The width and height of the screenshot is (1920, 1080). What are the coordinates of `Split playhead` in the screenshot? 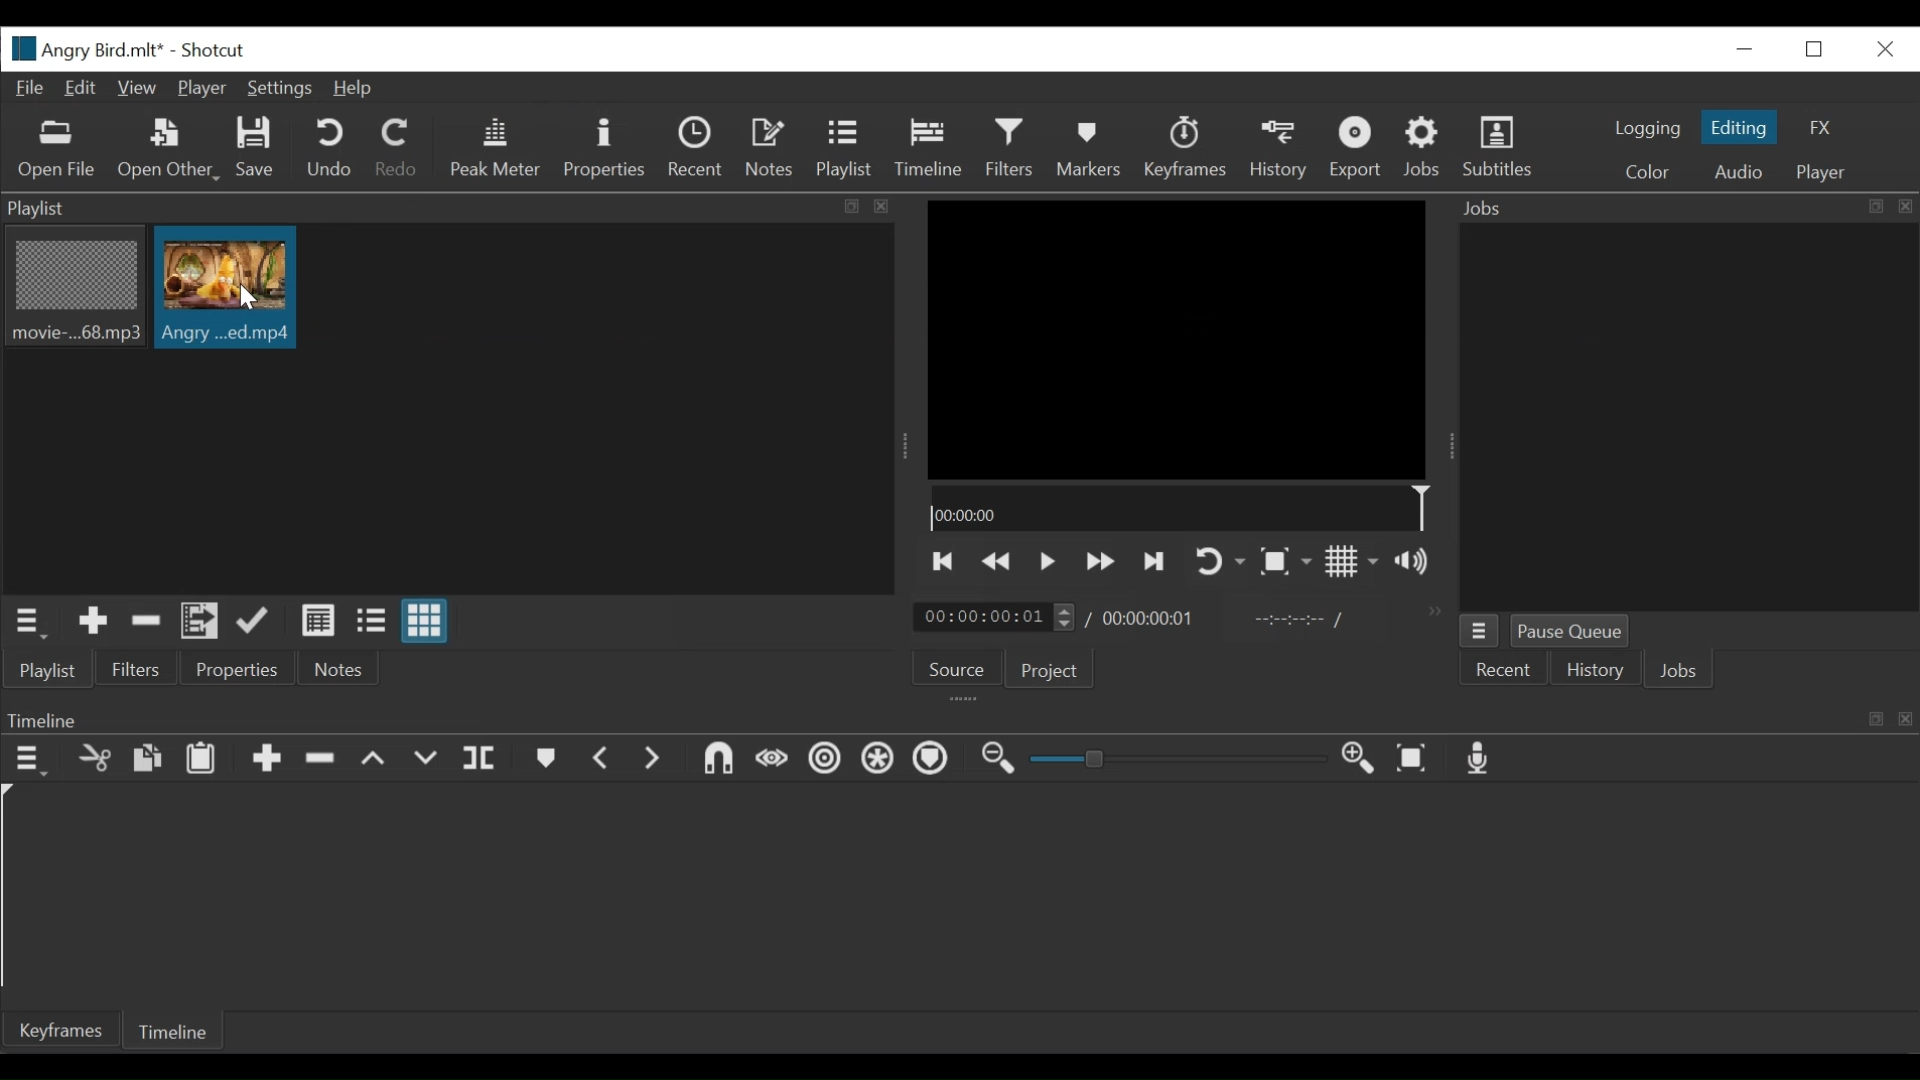 It's located at (479, 762).